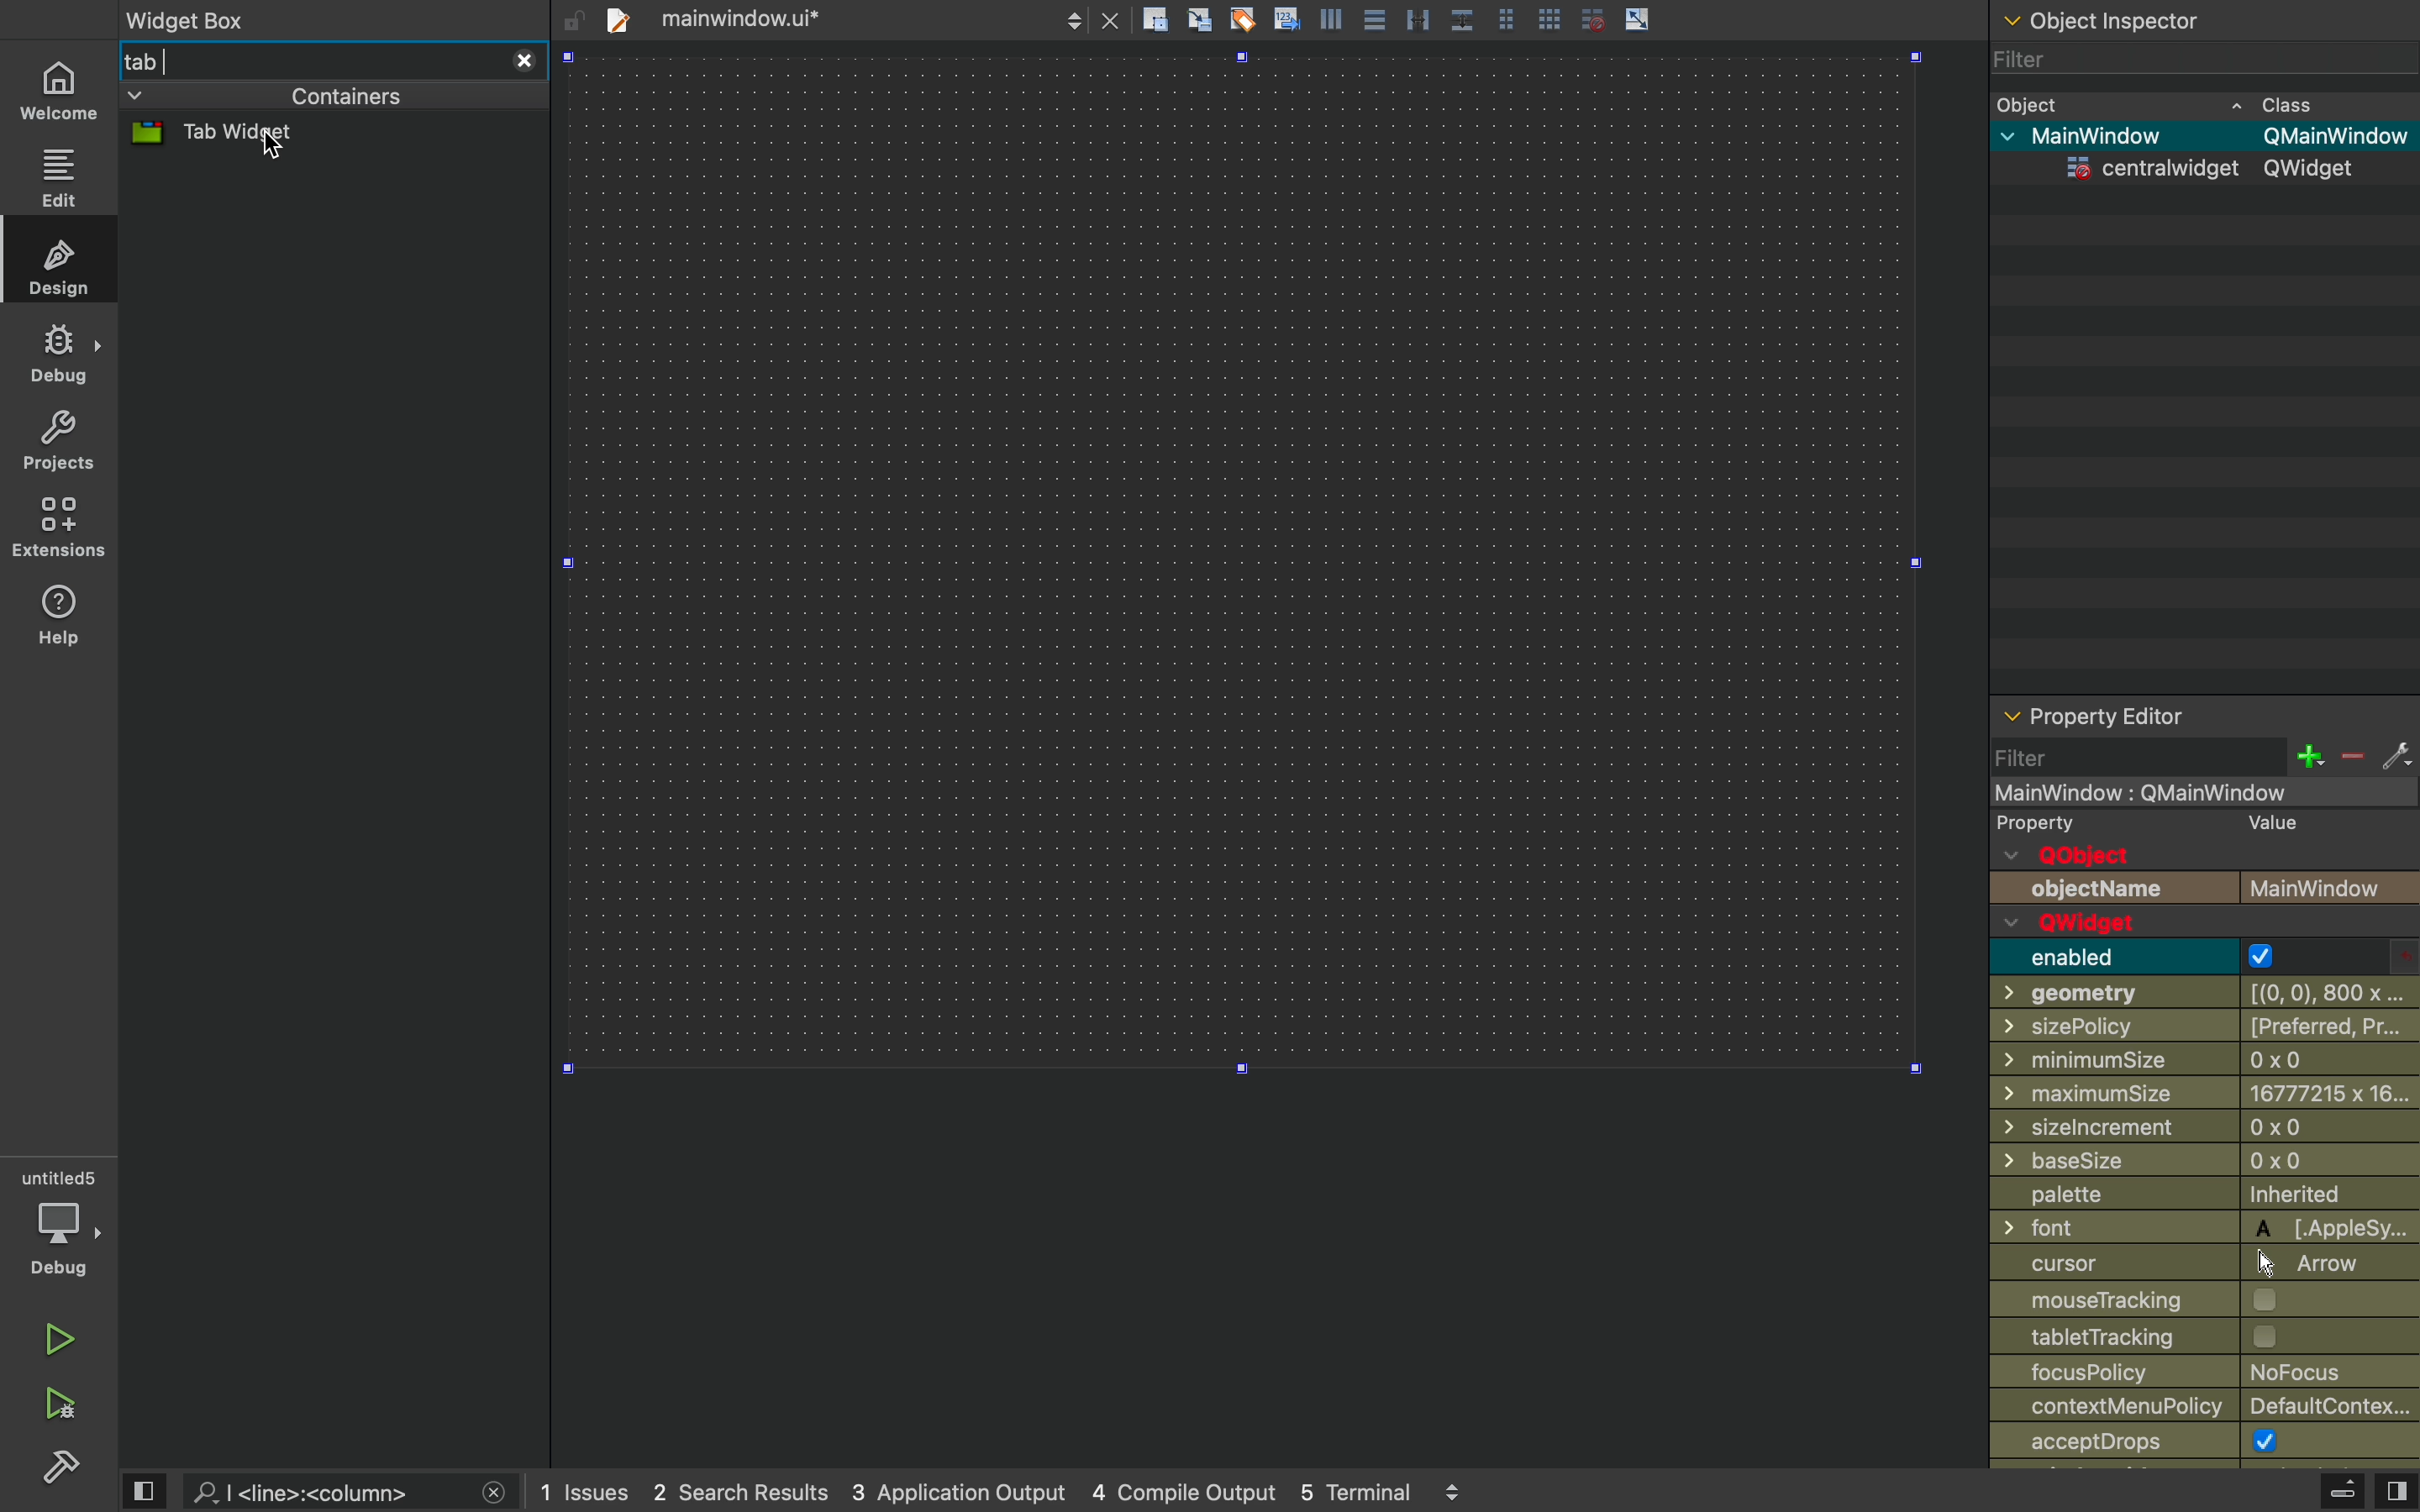  I want to click on property inspector, so click(2204, 715).